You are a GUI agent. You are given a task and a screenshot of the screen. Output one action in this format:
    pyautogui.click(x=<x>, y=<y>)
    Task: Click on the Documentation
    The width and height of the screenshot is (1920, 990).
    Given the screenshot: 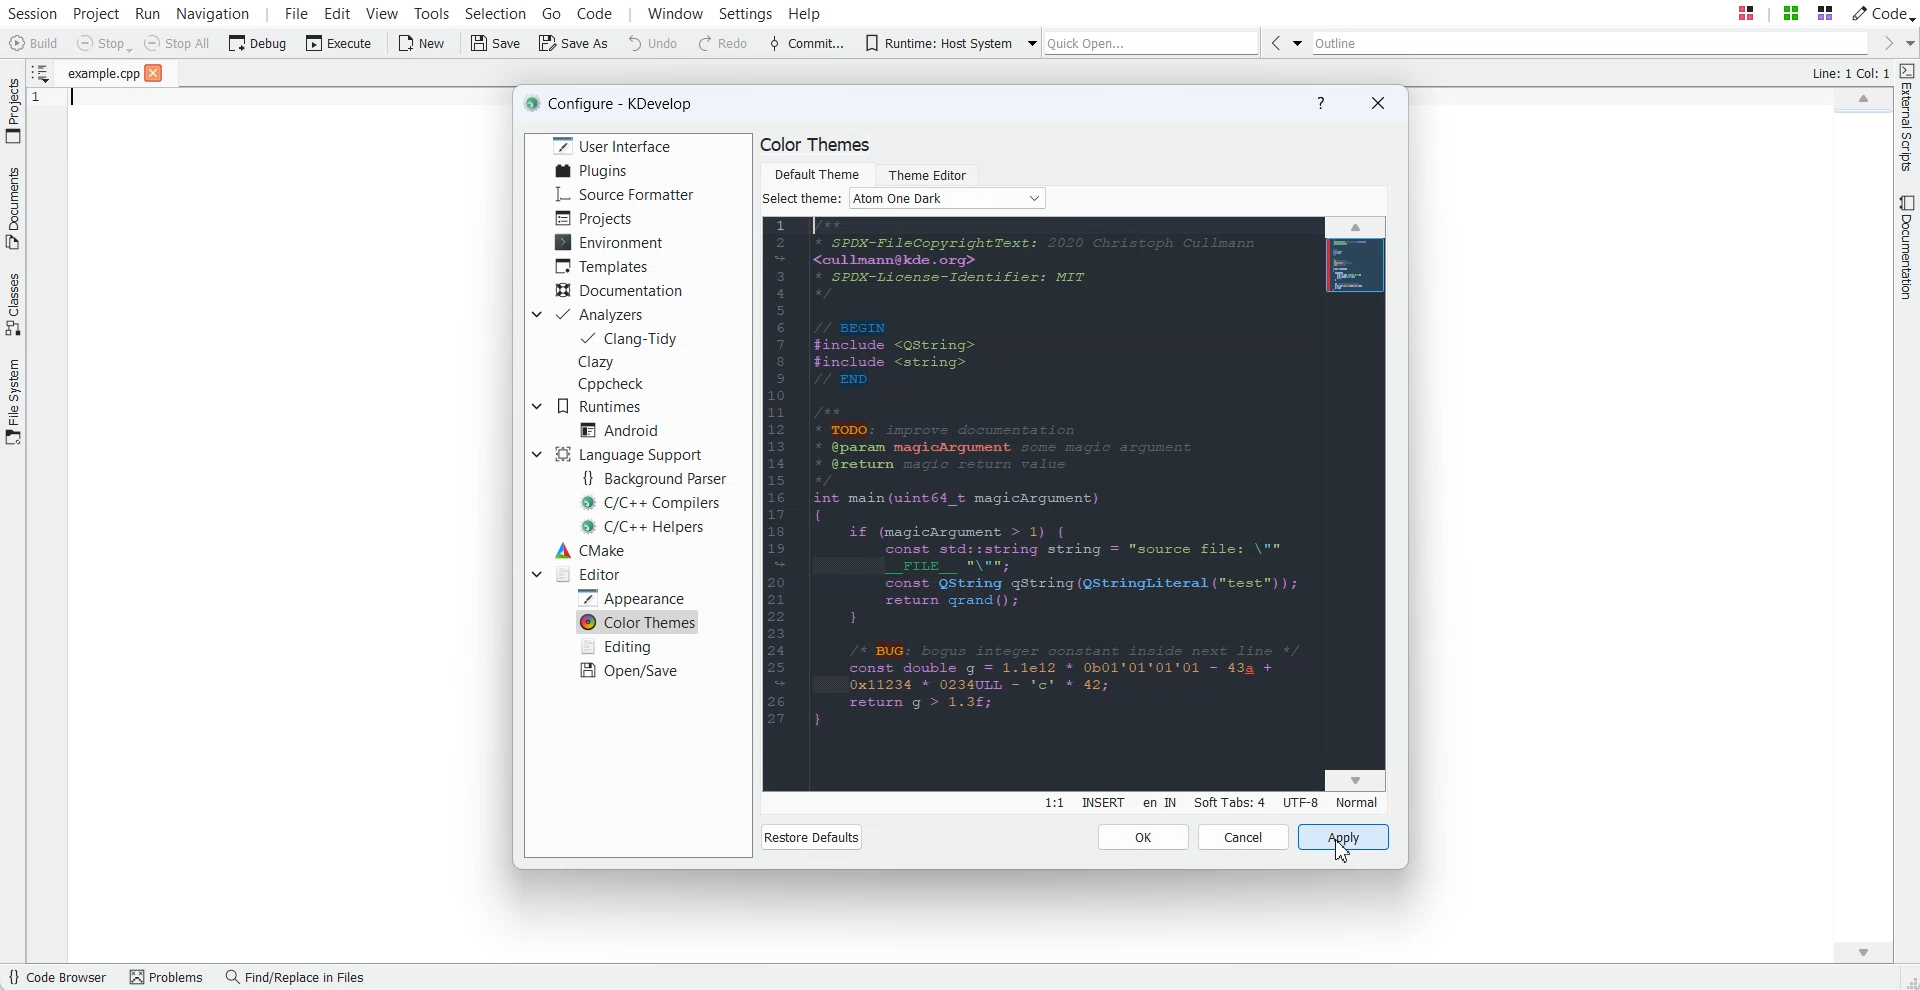 What is the action you would take?
    pyautogui.click(x=619, y=289)
    